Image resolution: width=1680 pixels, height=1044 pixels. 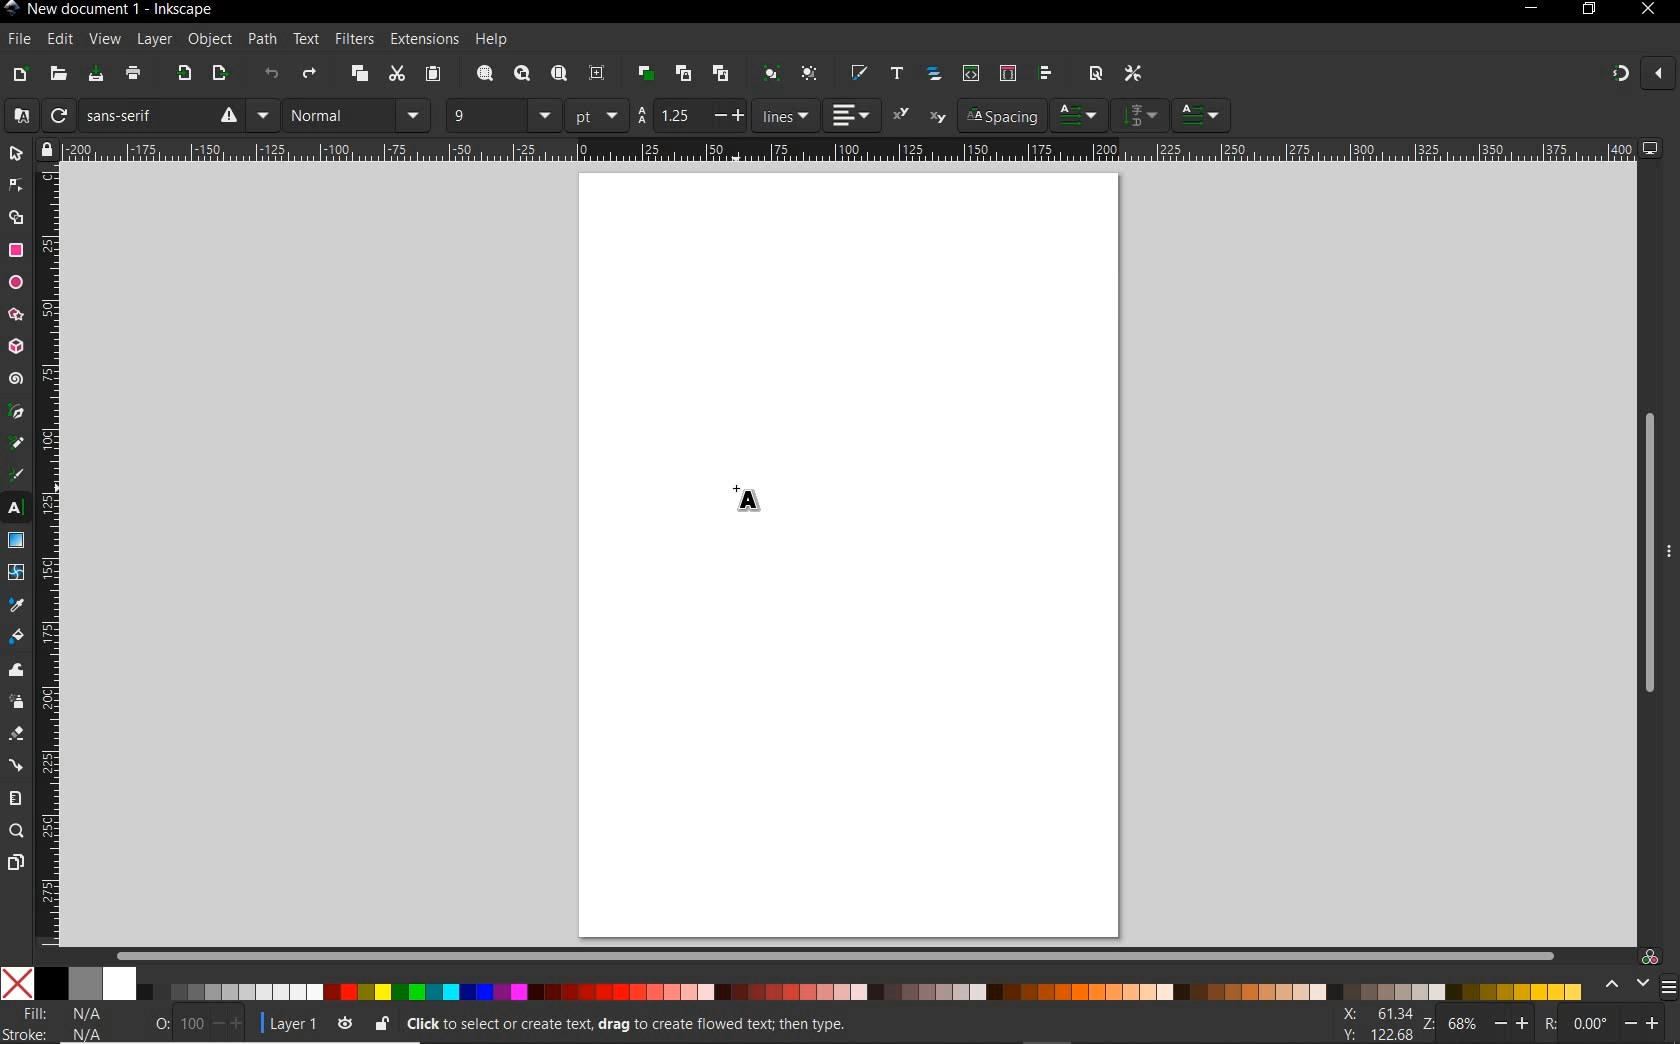 What do you see at coordinates (16, 216) in the screenshot?
I see `shape builder tool` at bounding box center [16, 216].